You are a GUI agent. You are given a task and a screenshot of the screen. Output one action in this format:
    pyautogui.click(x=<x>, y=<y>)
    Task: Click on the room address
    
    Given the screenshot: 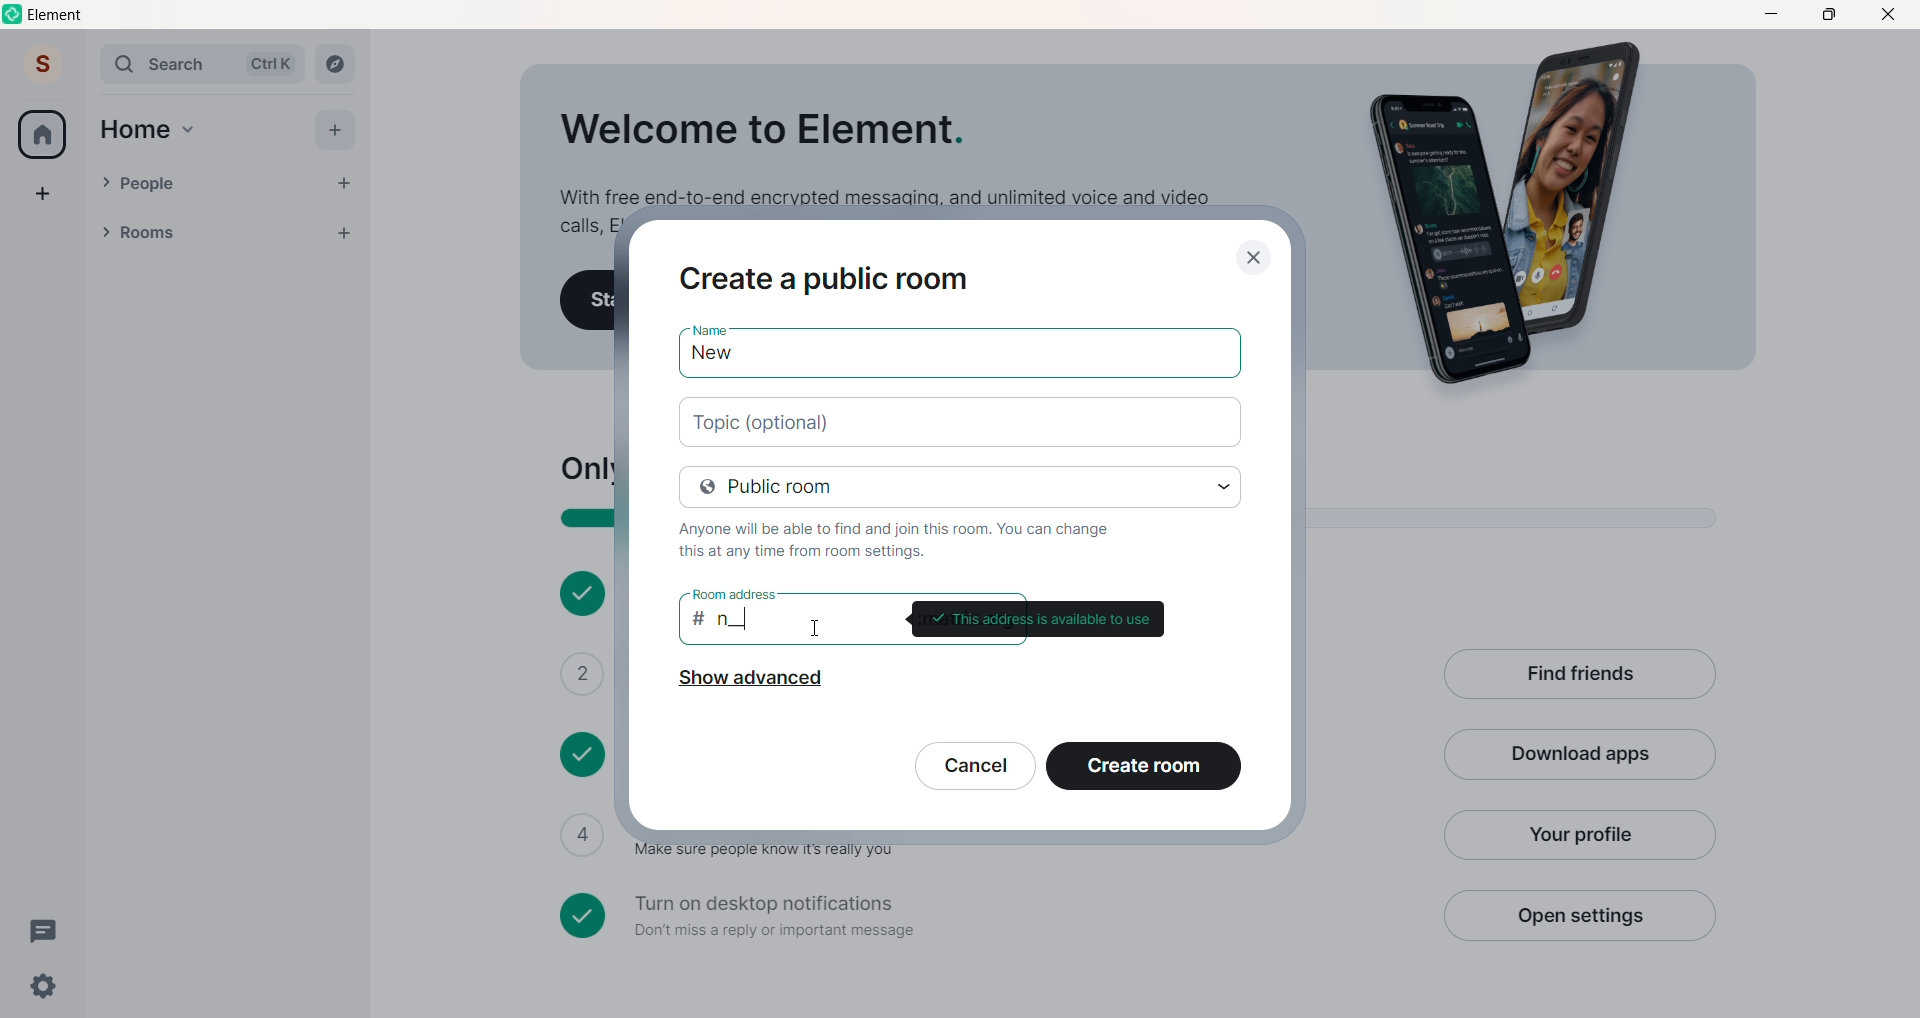 What is the action you would take?
    pyautogui.click(x=731, y=593)
    